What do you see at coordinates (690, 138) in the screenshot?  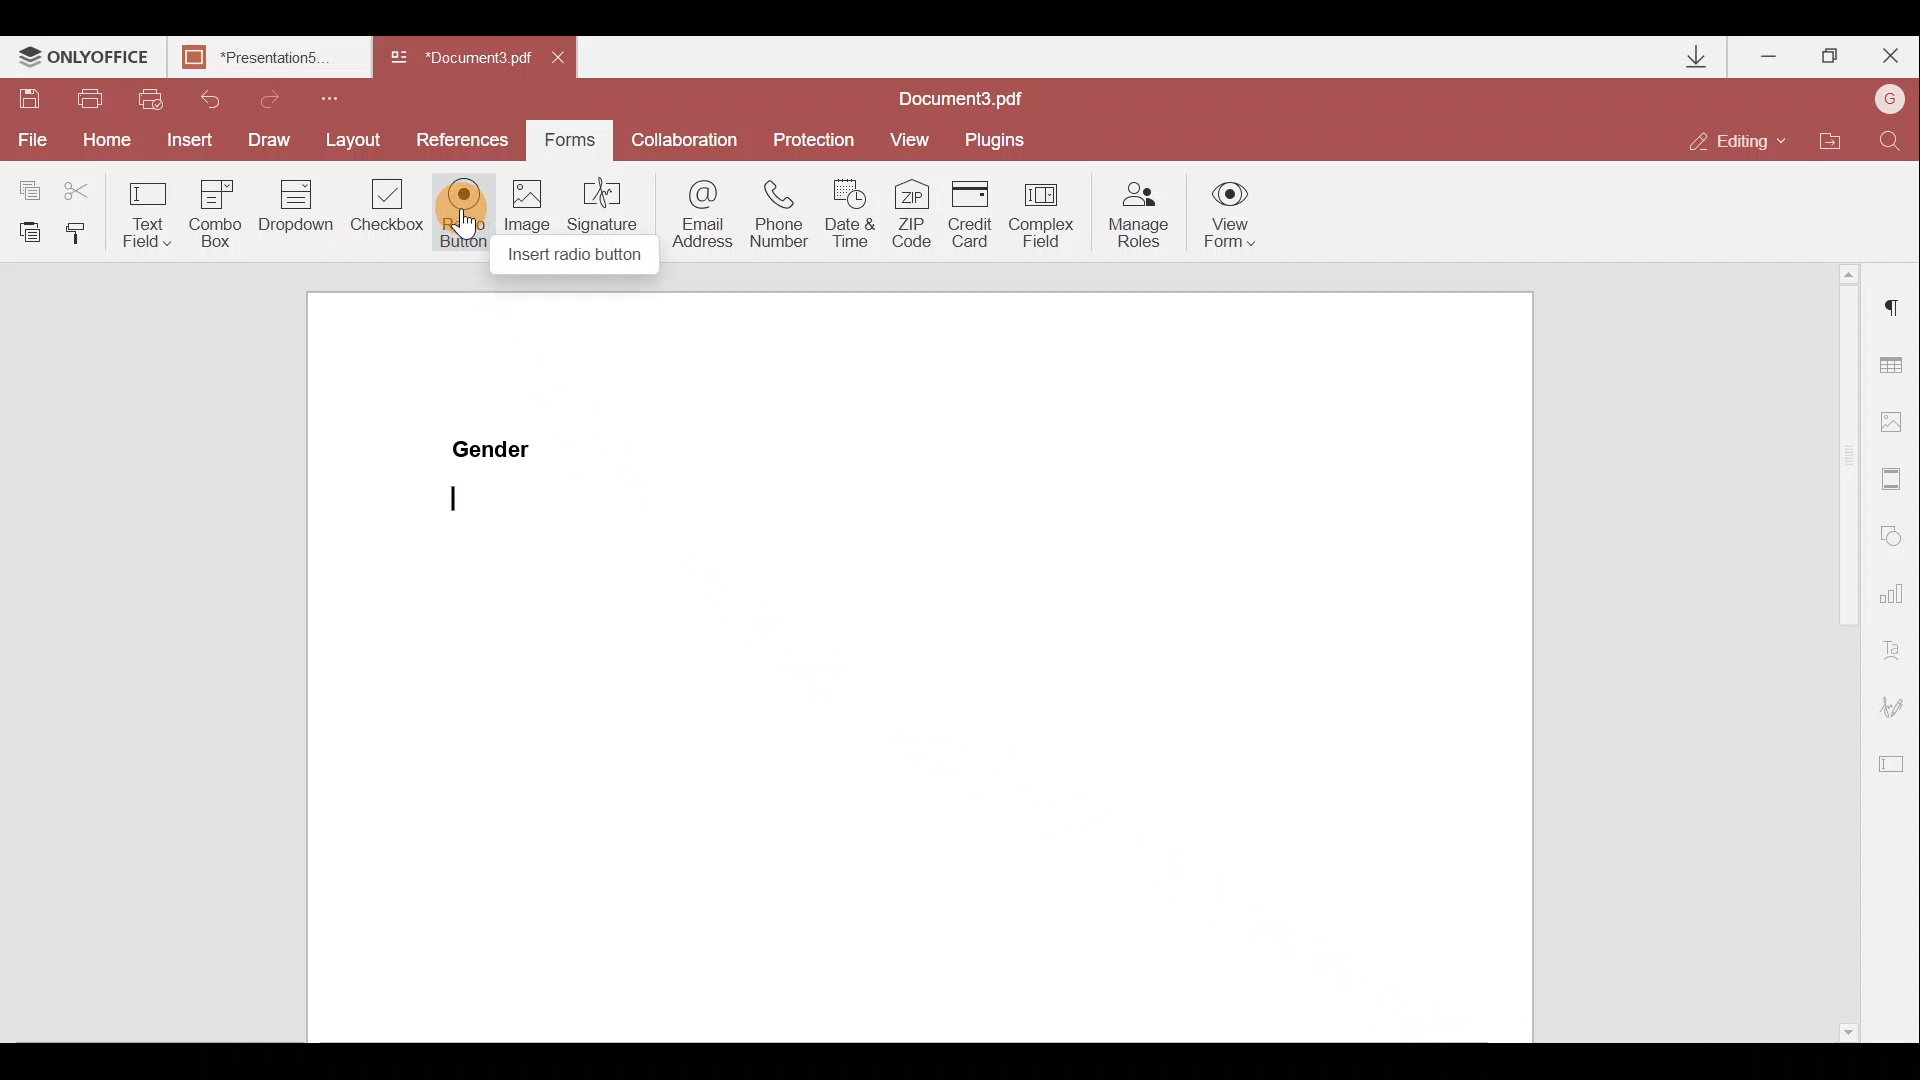 I see `Collaboration` at bounding box center [690, 138].